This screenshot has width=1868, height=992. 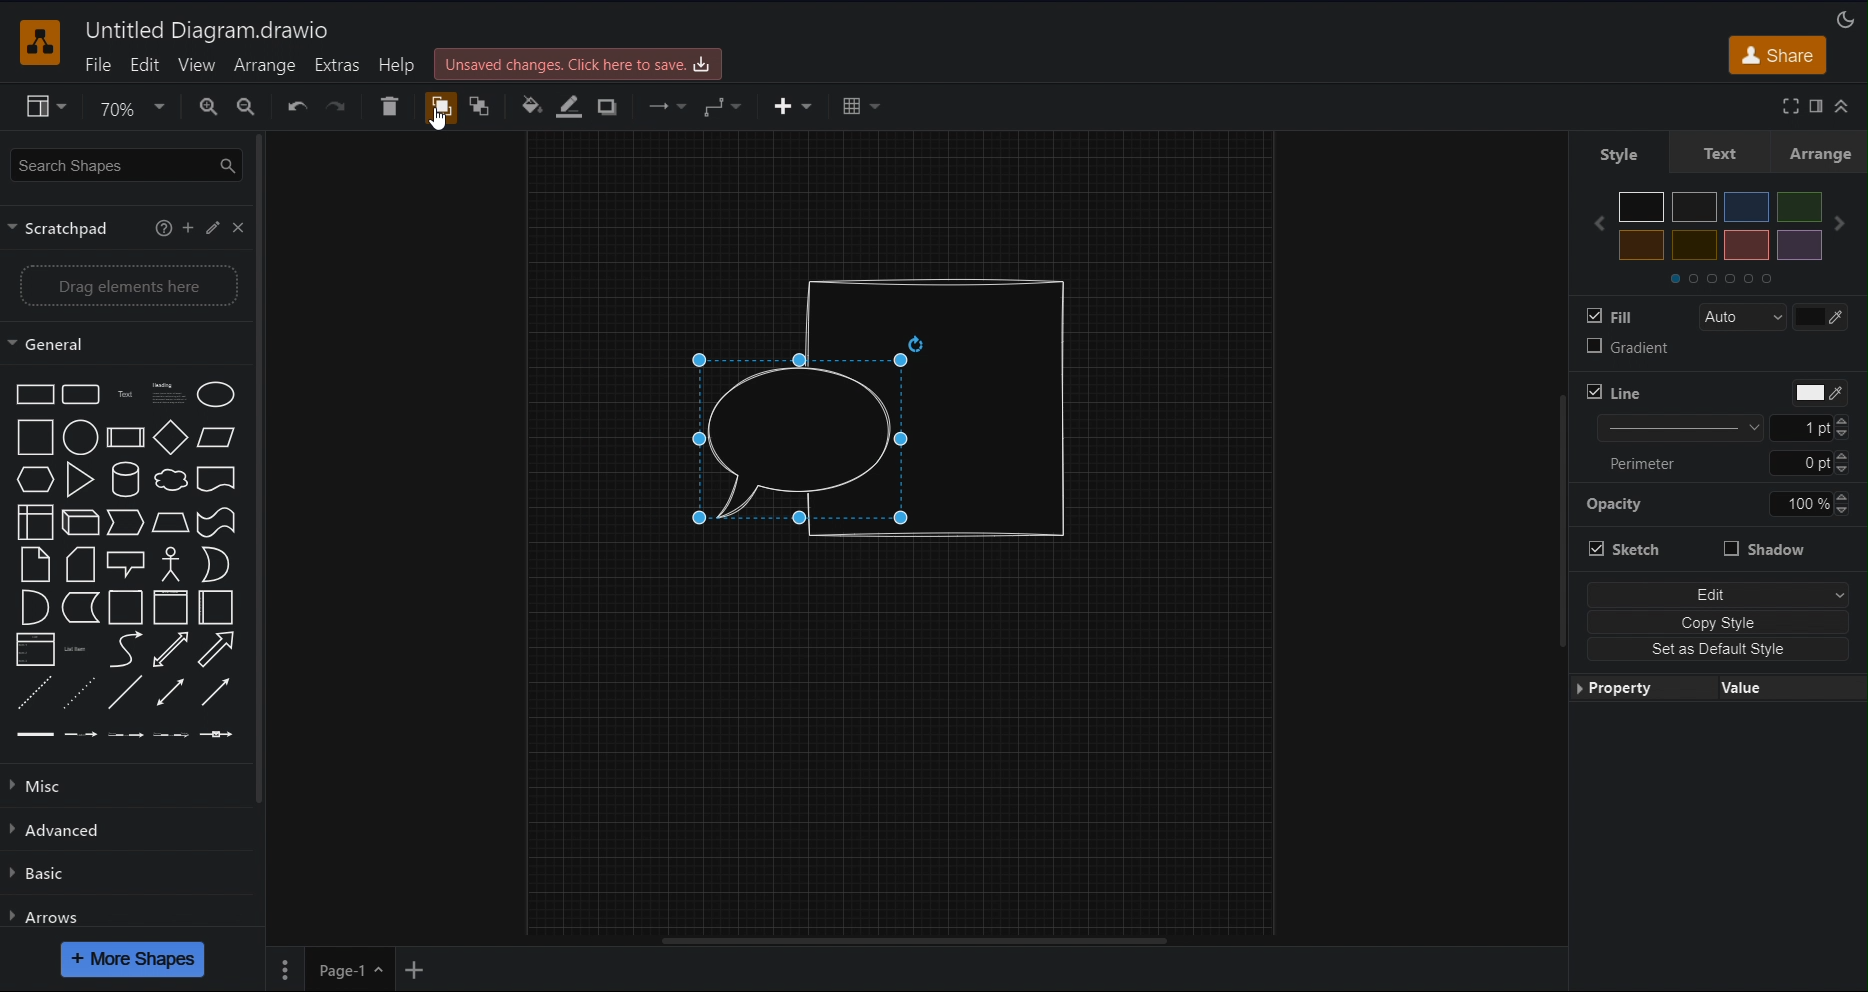 I want to click on Opacity, so click(x=1613, y=505).